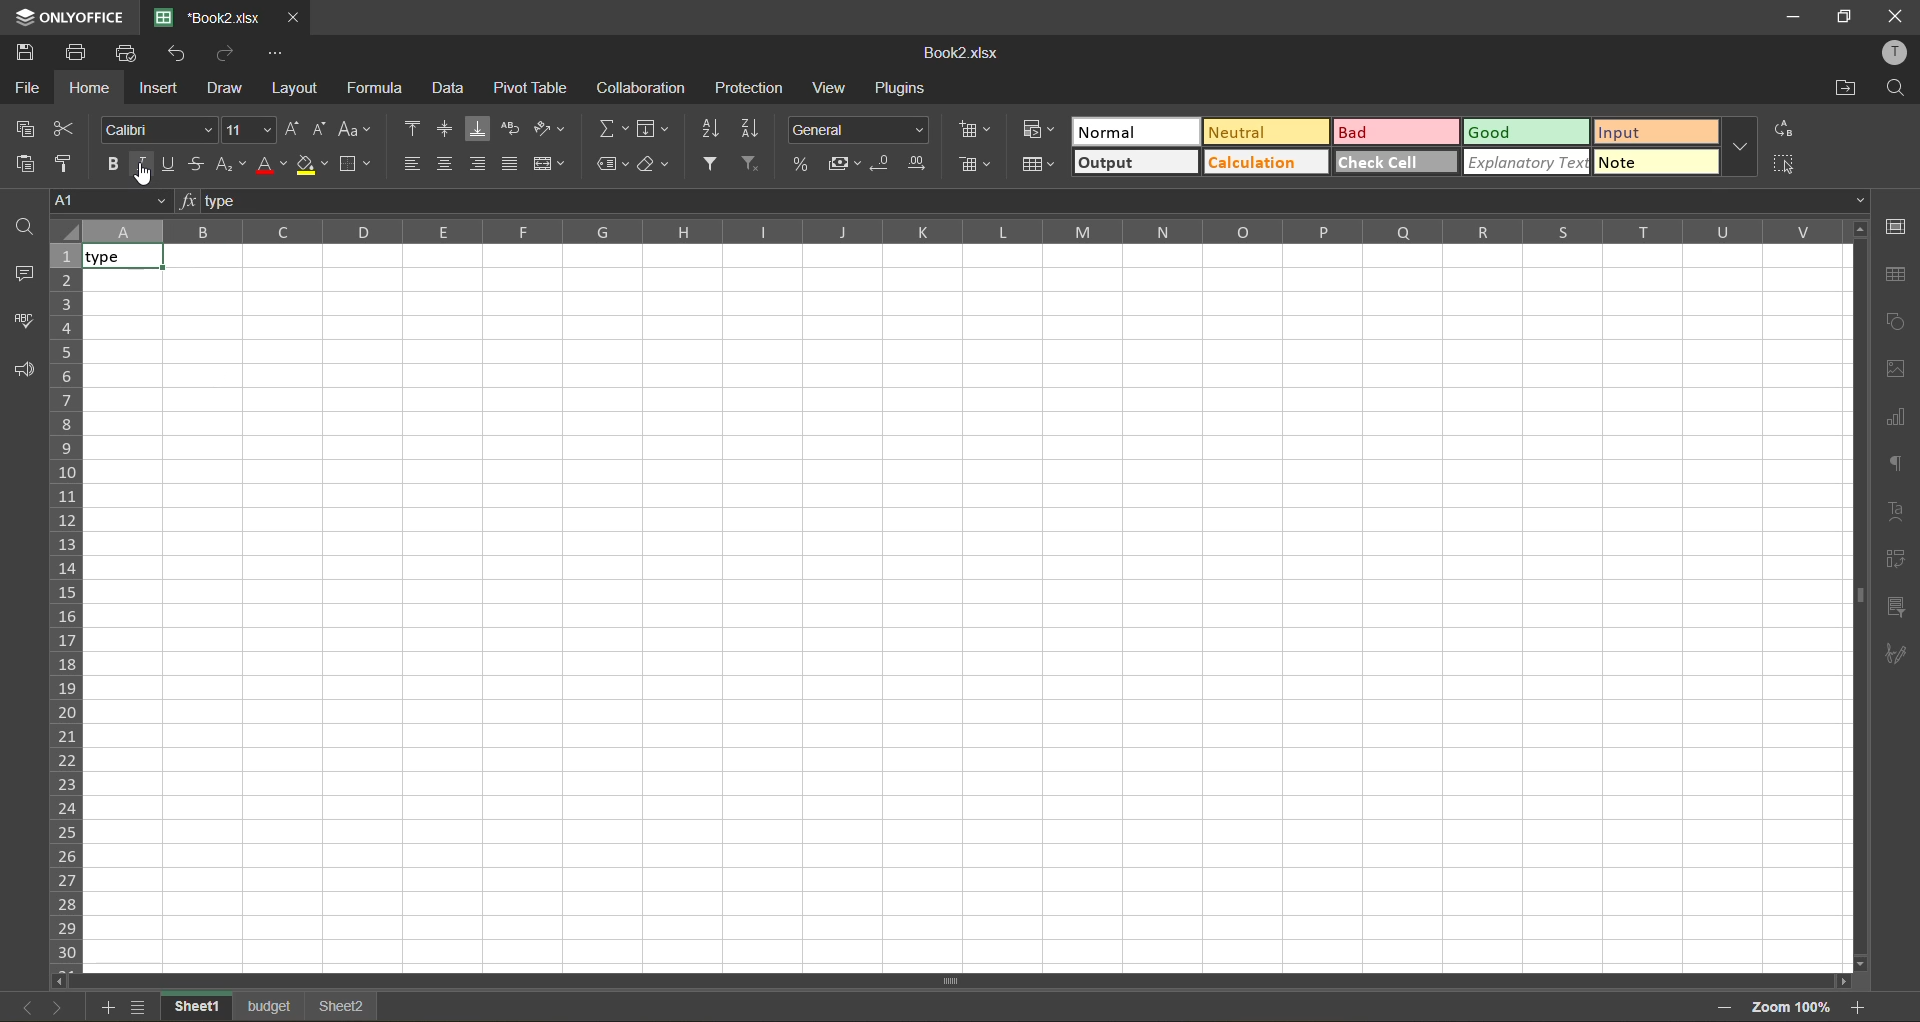 This screenshot has height=1022, width=1920. Describe the element at coordinates (1897, 606) in the screenshot. I see `slicer` at that location.